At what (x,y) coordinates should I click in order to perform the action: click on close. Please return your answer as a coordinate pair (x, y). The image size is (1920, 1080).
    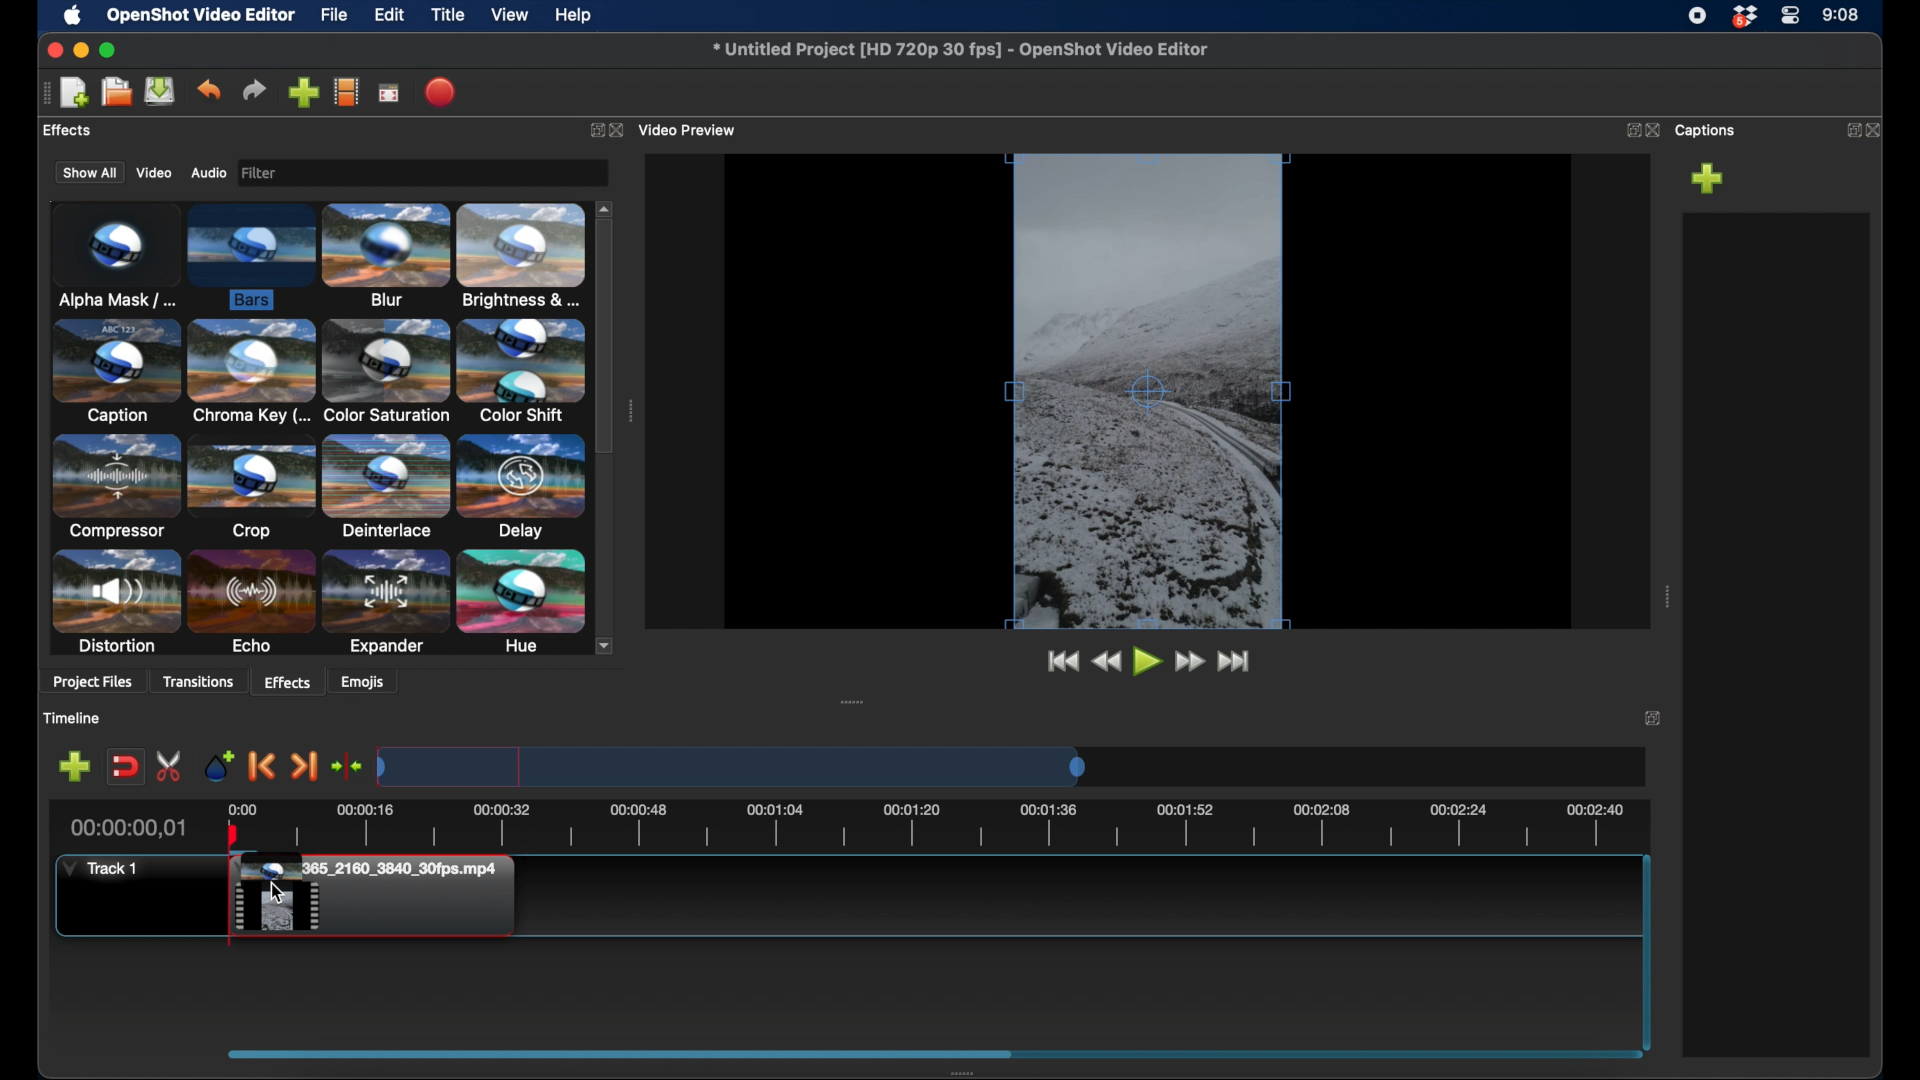
    Looking at the image, I should click on (1653, 130).